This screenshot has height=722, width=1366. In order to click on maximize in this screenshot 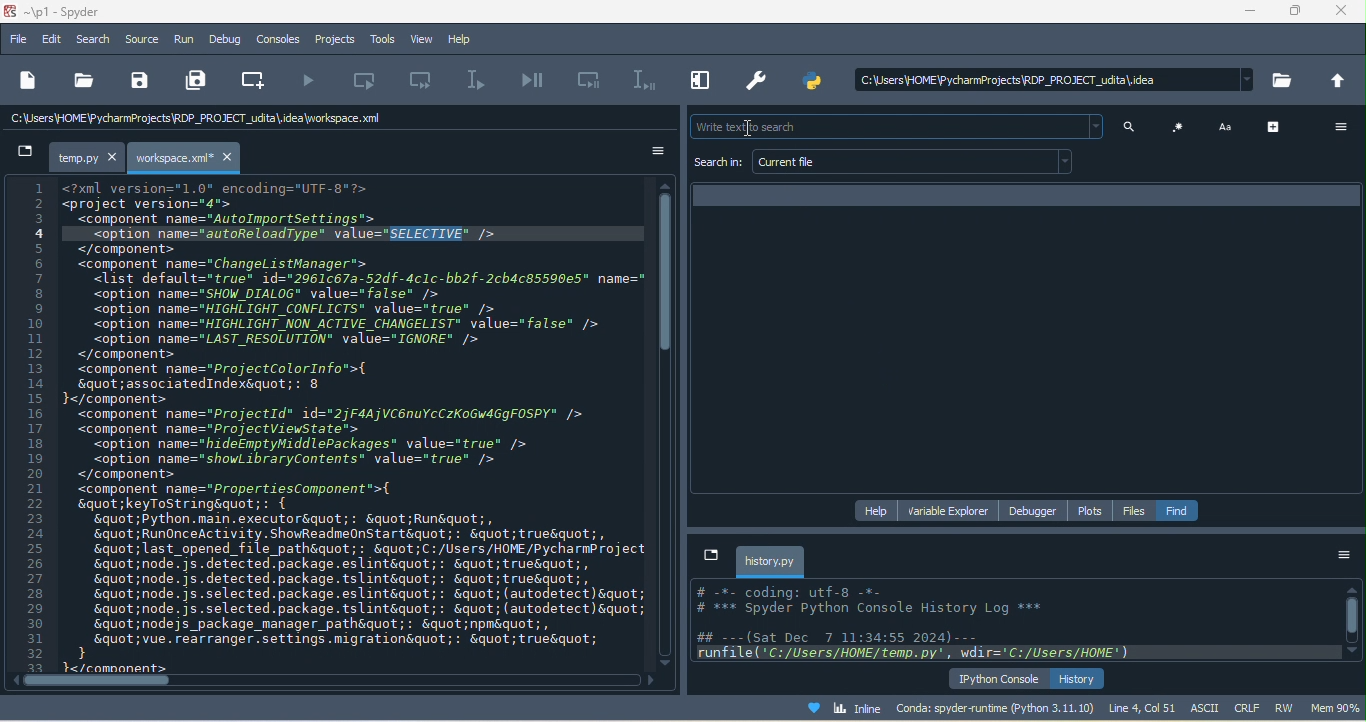, I will do `click(1296, 14)`.